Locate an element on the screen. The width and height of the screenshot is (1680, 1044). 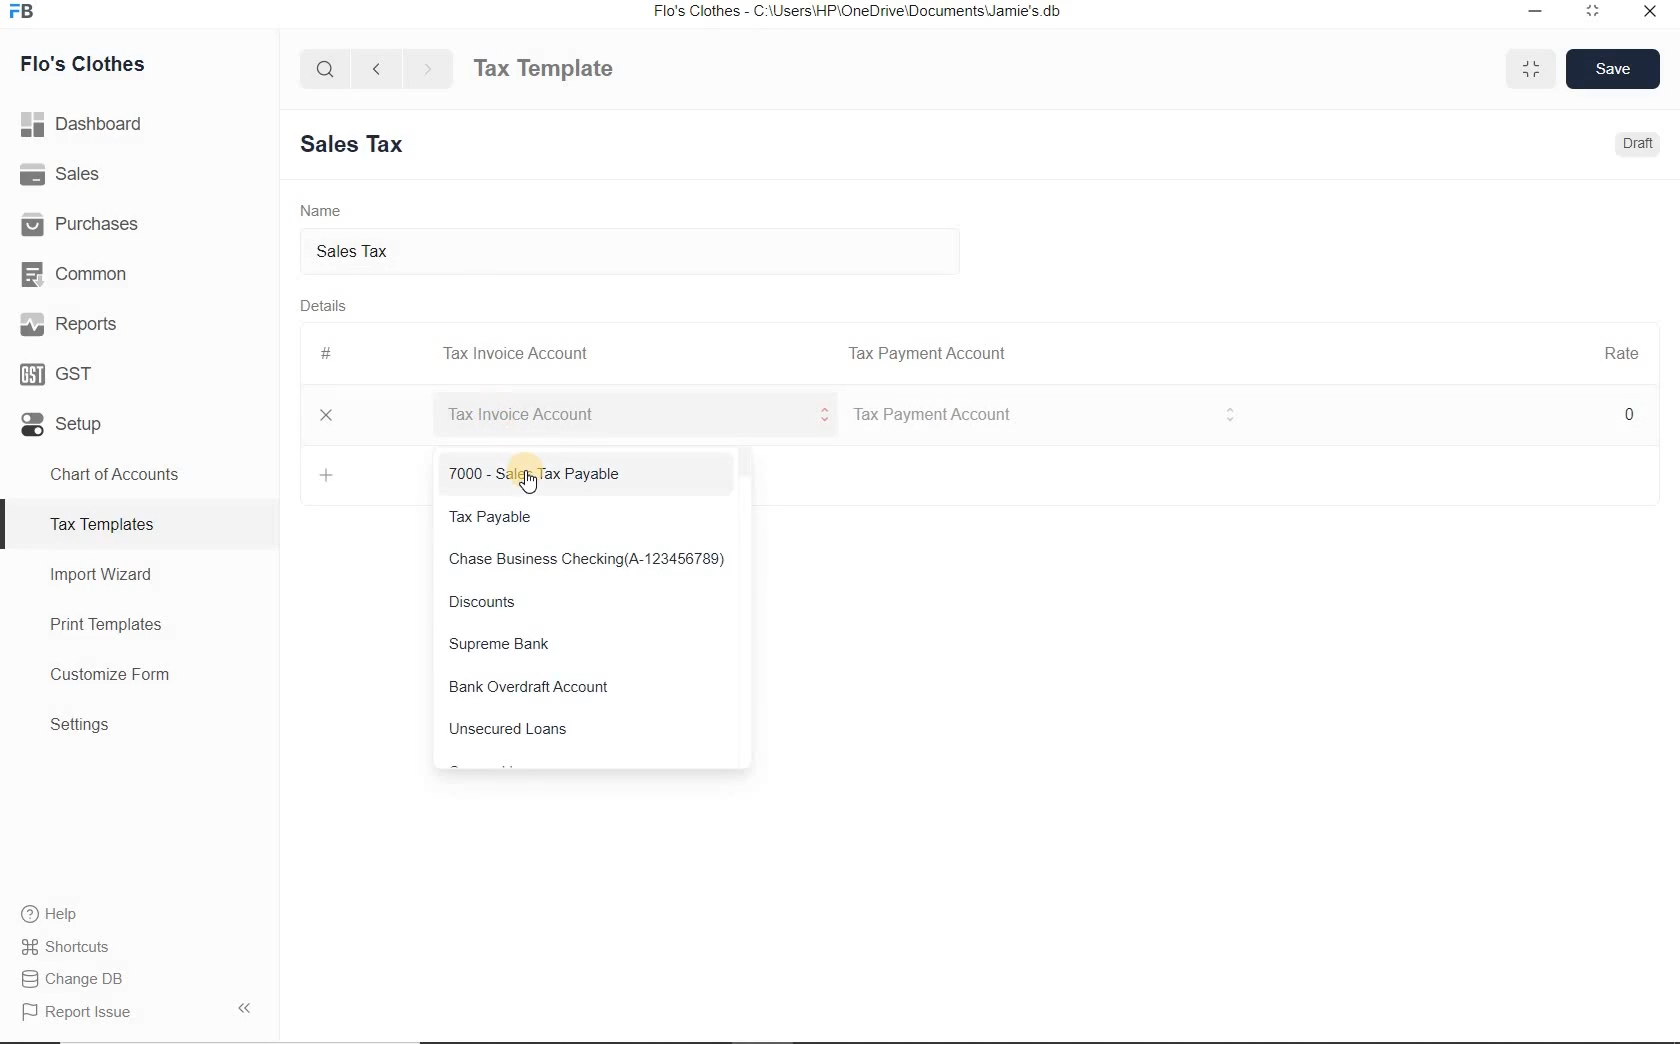
Rate is located at coordinates (1621, 351).